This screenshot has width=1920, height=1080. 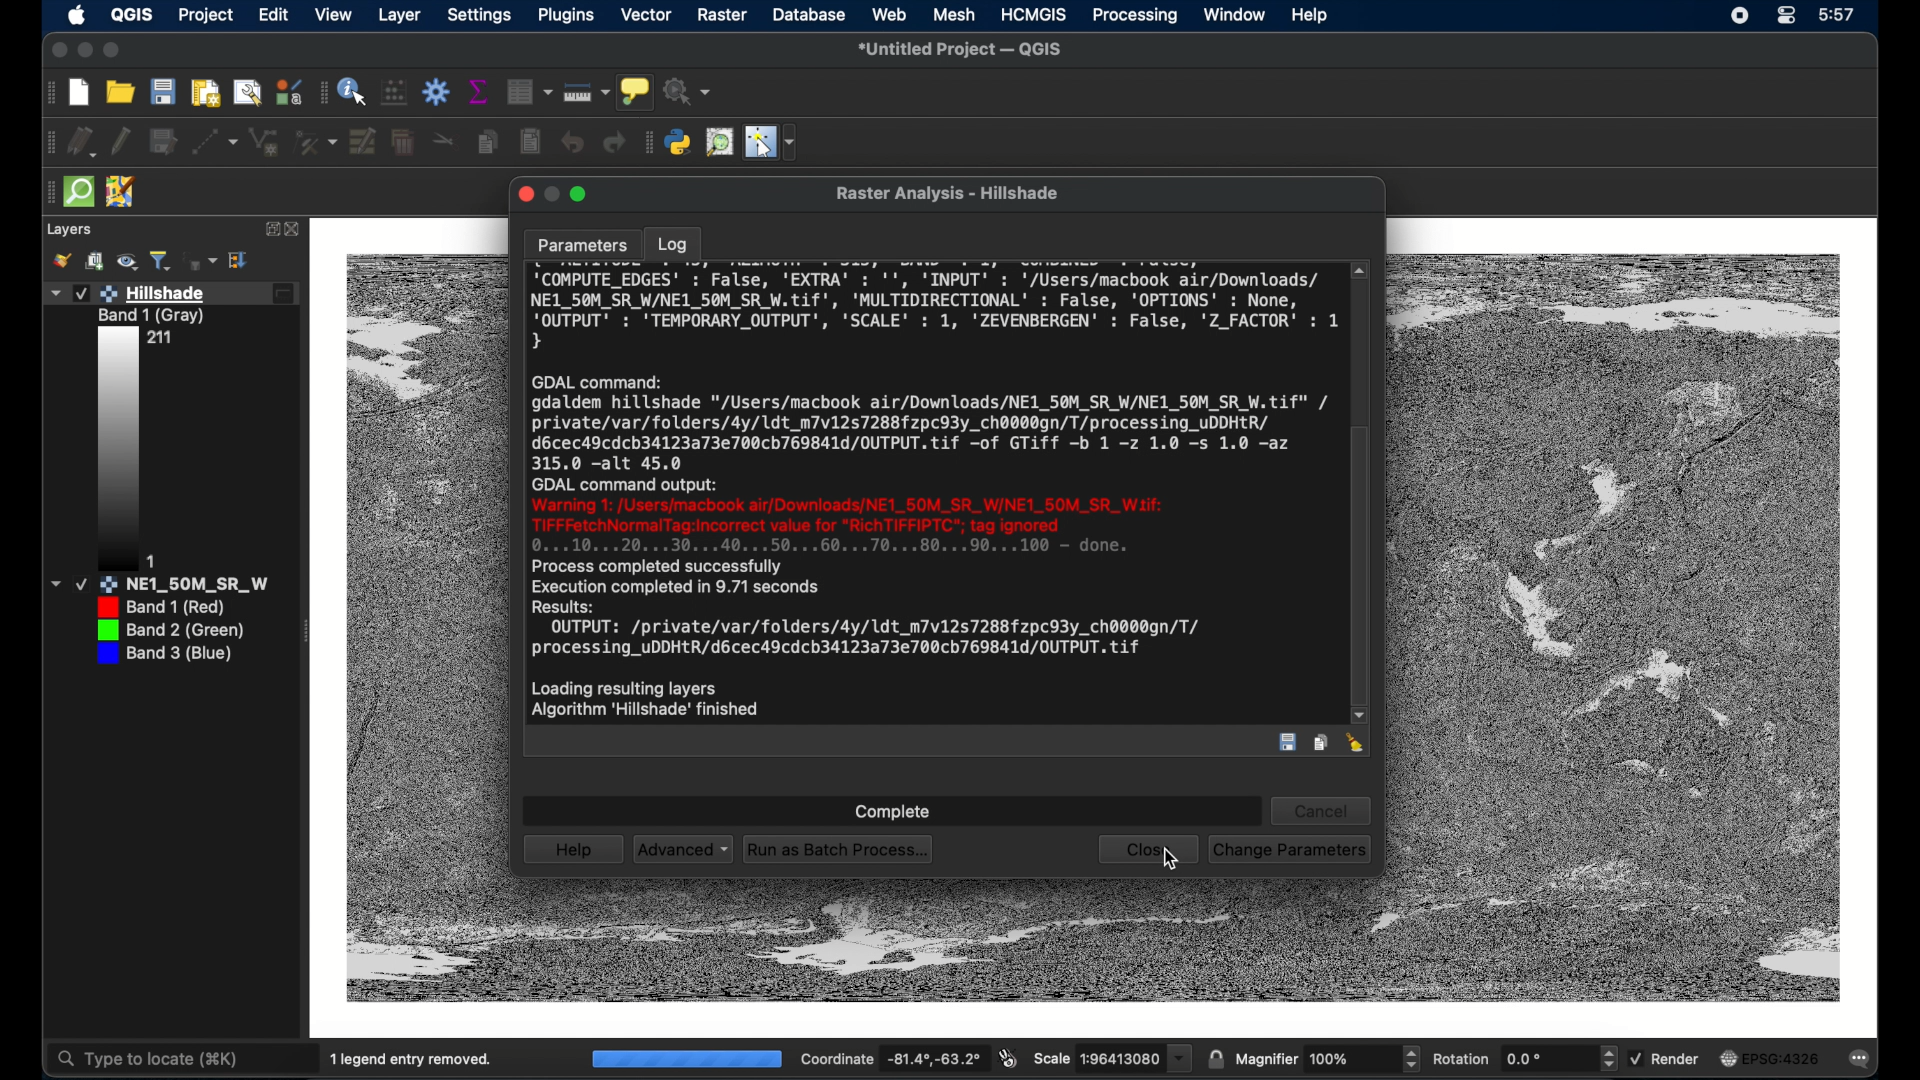 I want to click on untitled project - QGIS, so click(x=965, y=50).